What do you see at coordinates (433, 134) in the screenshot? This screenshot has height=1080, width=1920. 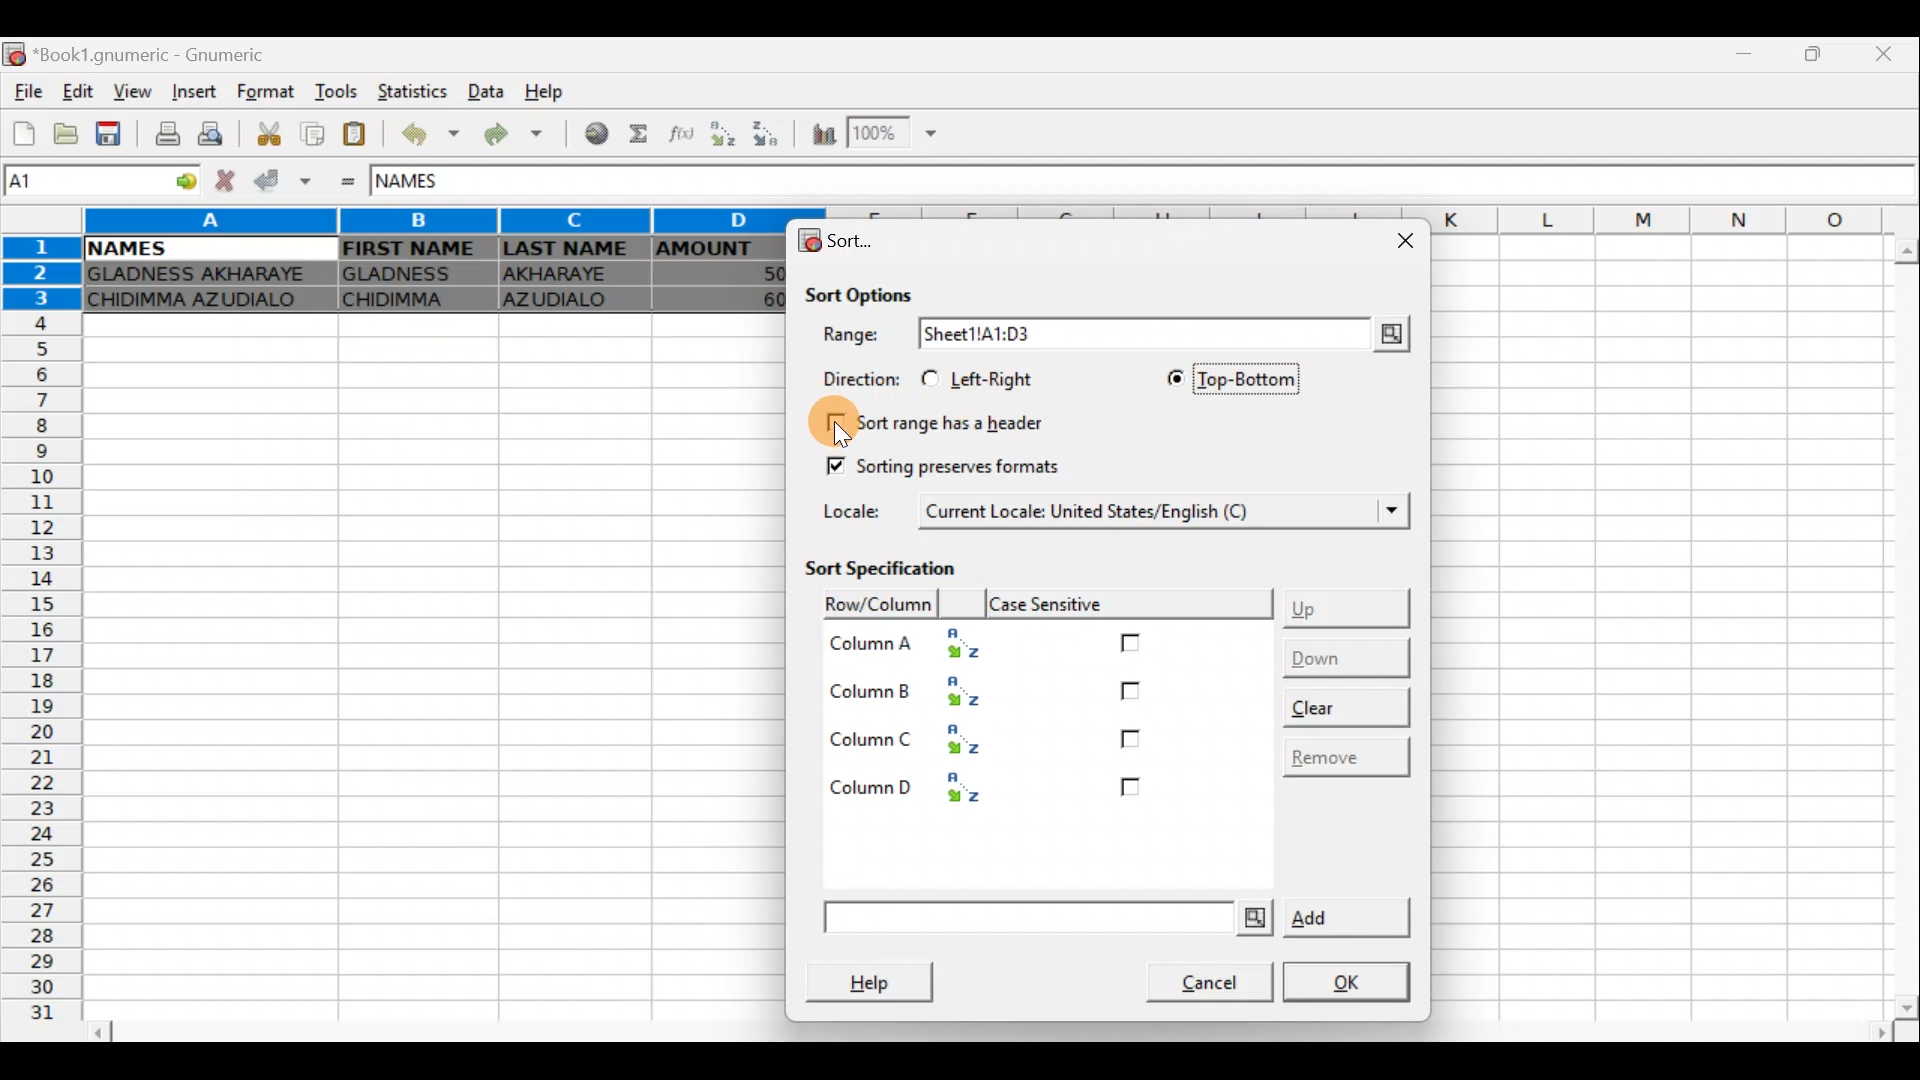 I see `Undo last action` at bounding box center [433, 134].